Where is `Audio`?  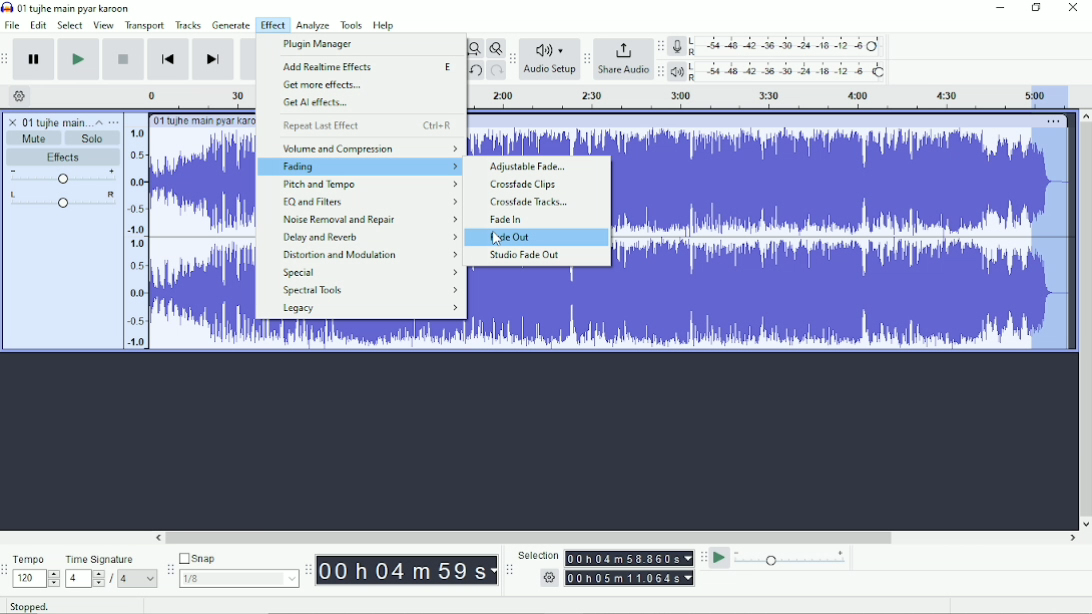
Audio is located at coordinates (841, 240).